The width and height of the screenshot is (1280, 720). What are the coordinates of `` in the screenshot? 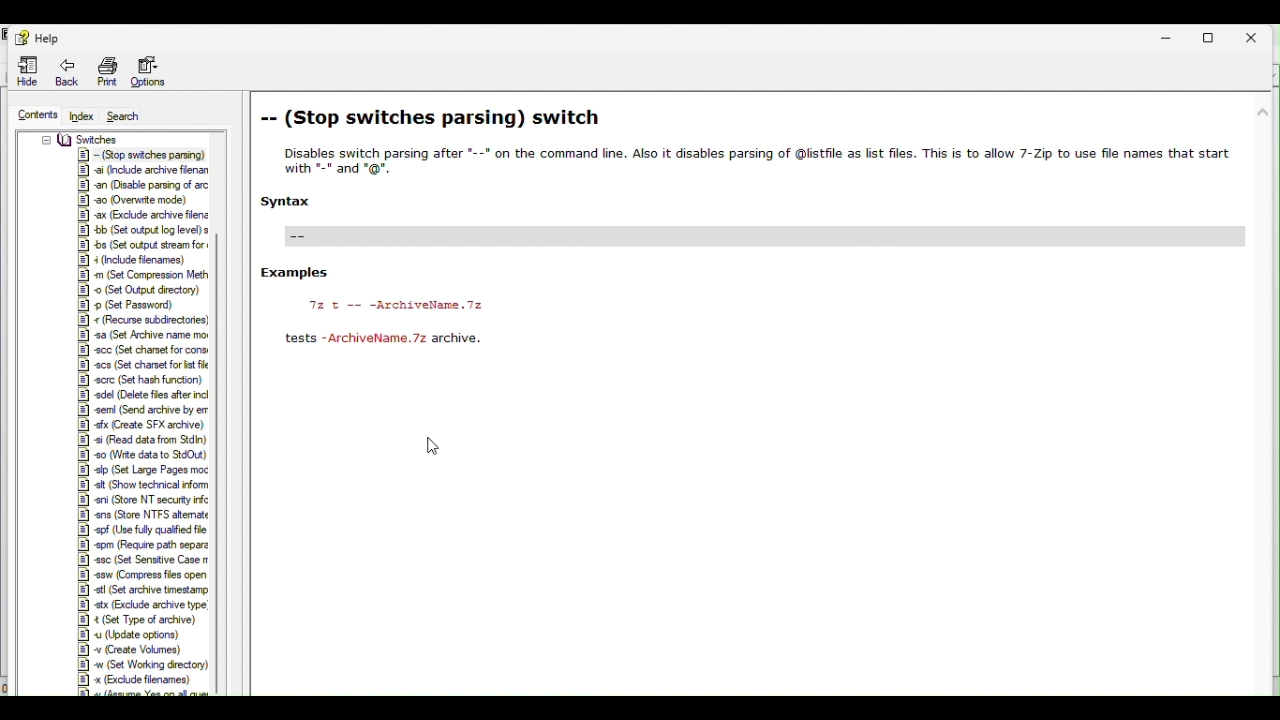 It's located at (144, 678).